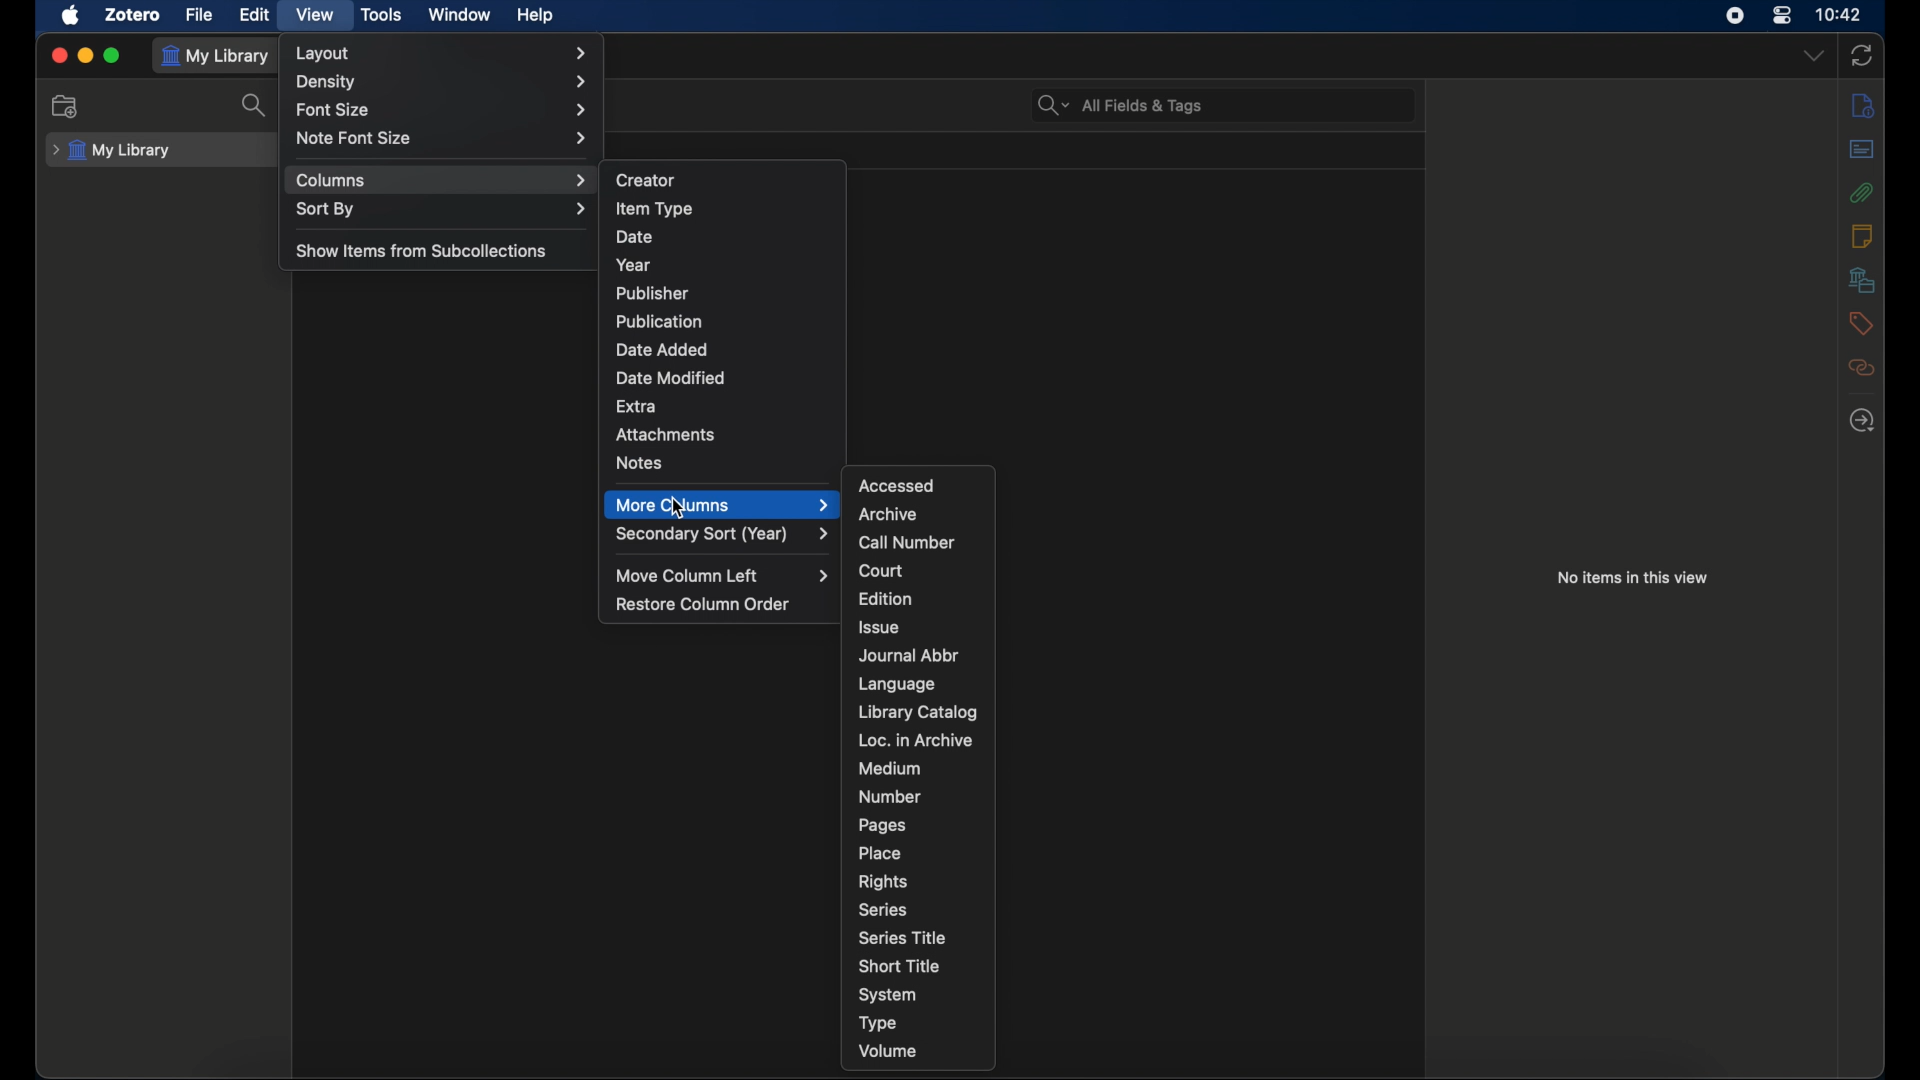 The width and height of the screenshot is (1920, 1080). I want to click on dropdown, so click(1813, 56).